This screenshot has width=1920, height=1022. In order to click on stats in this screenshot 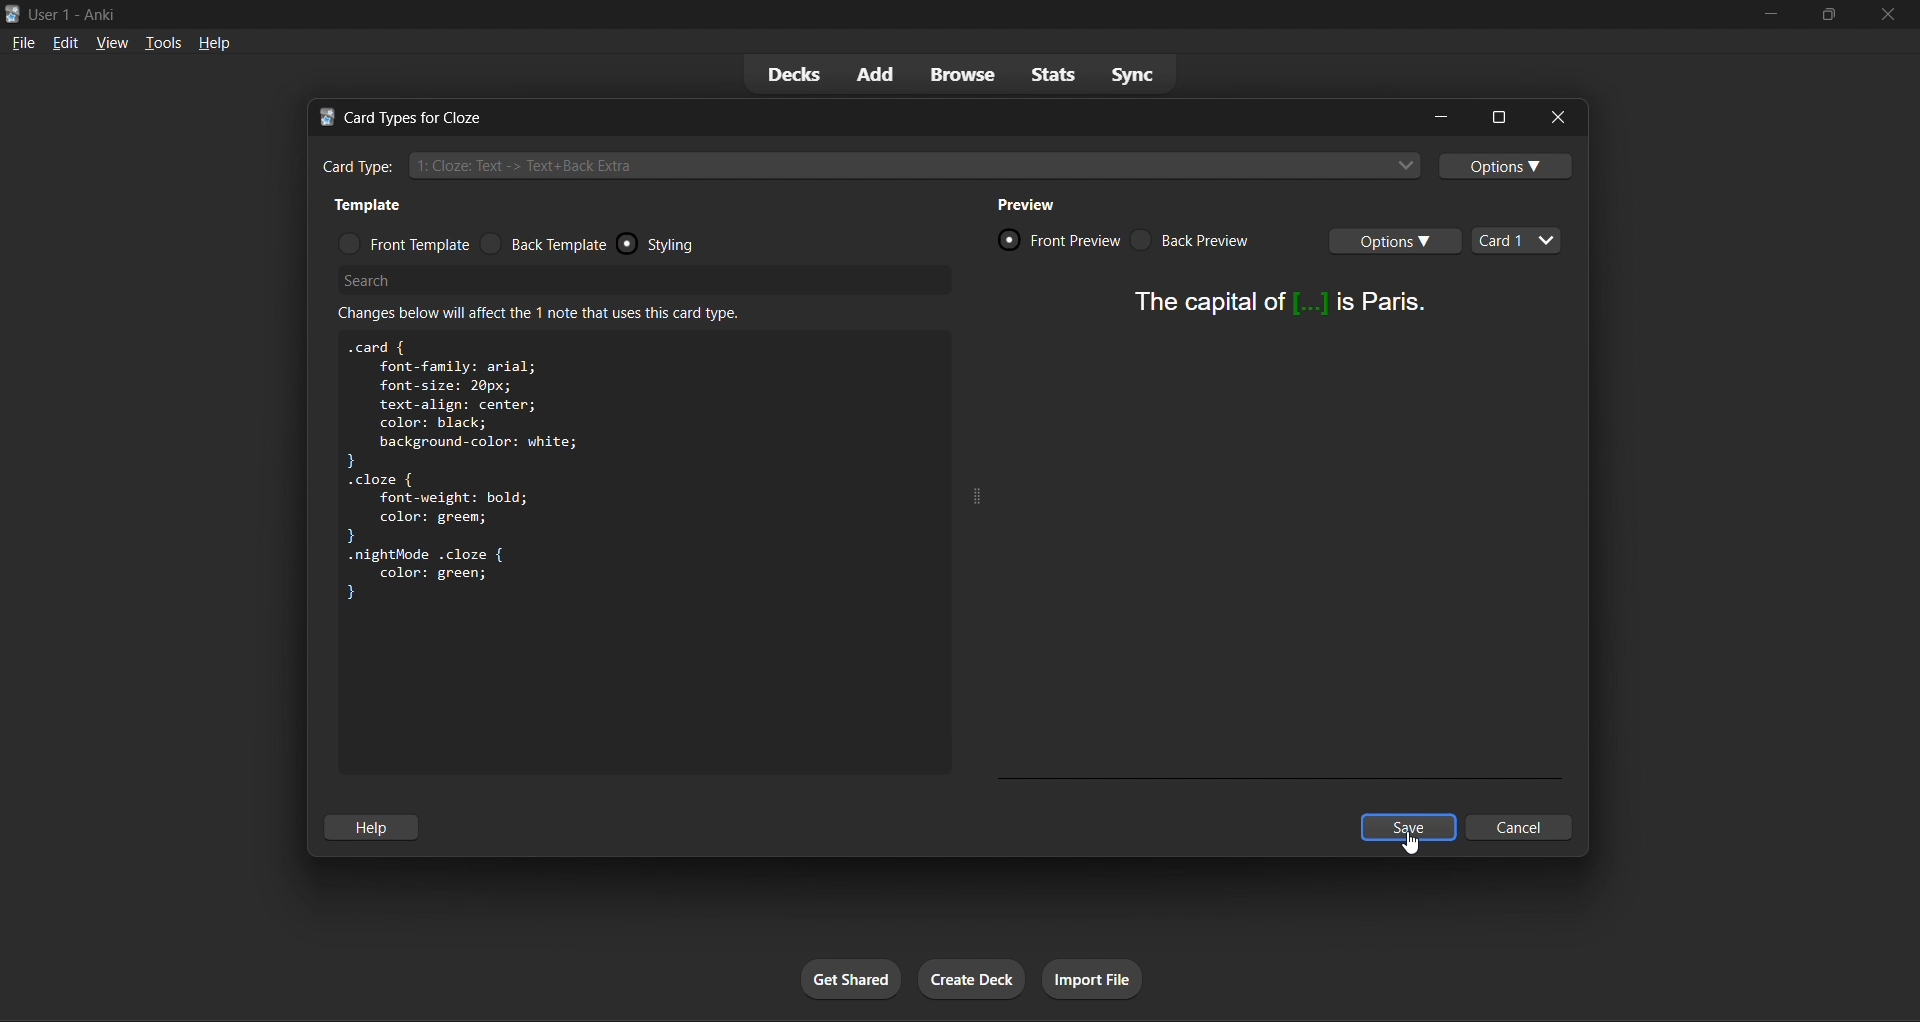, I will do `click(1052, 76)`.